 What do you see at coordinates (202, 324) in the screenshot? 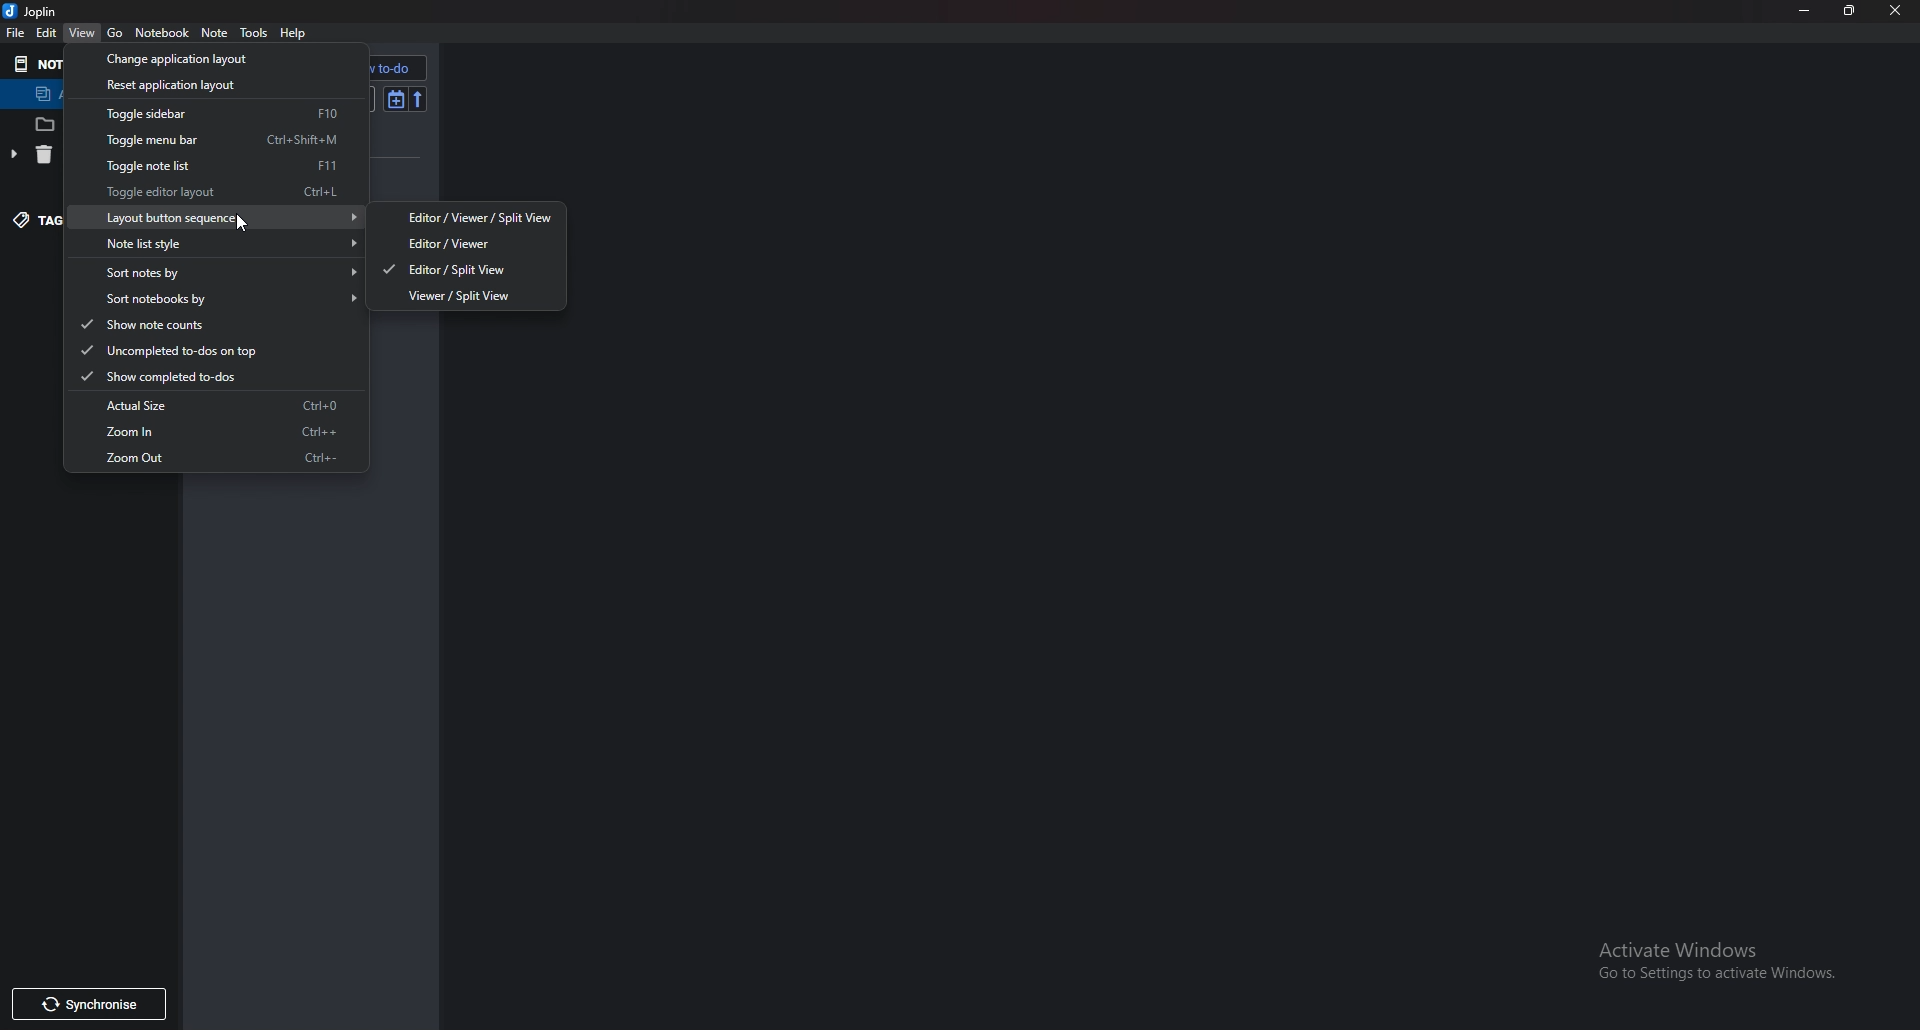
I see `Show note counts` at bounding box center [202, 324].